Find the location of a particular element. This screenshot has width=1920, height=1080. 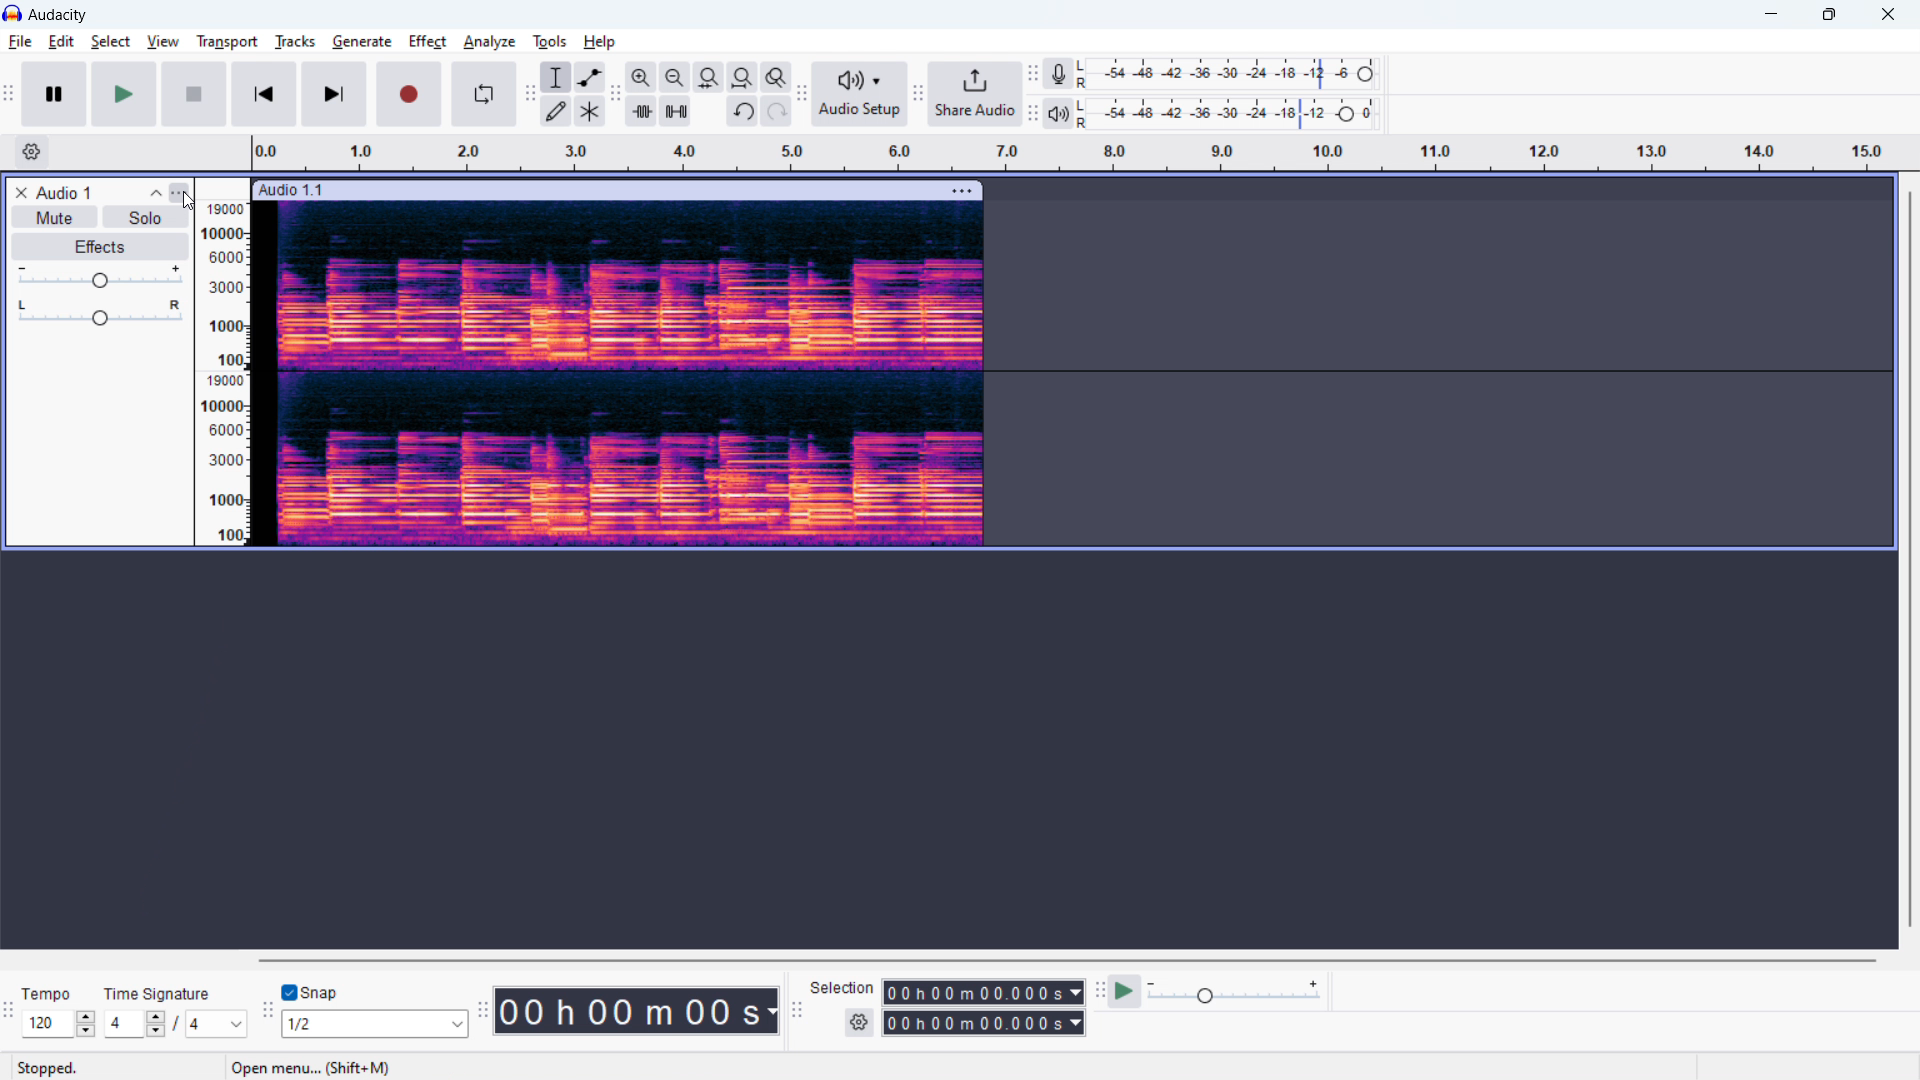

maximize is located at coordinates (1829, 15).